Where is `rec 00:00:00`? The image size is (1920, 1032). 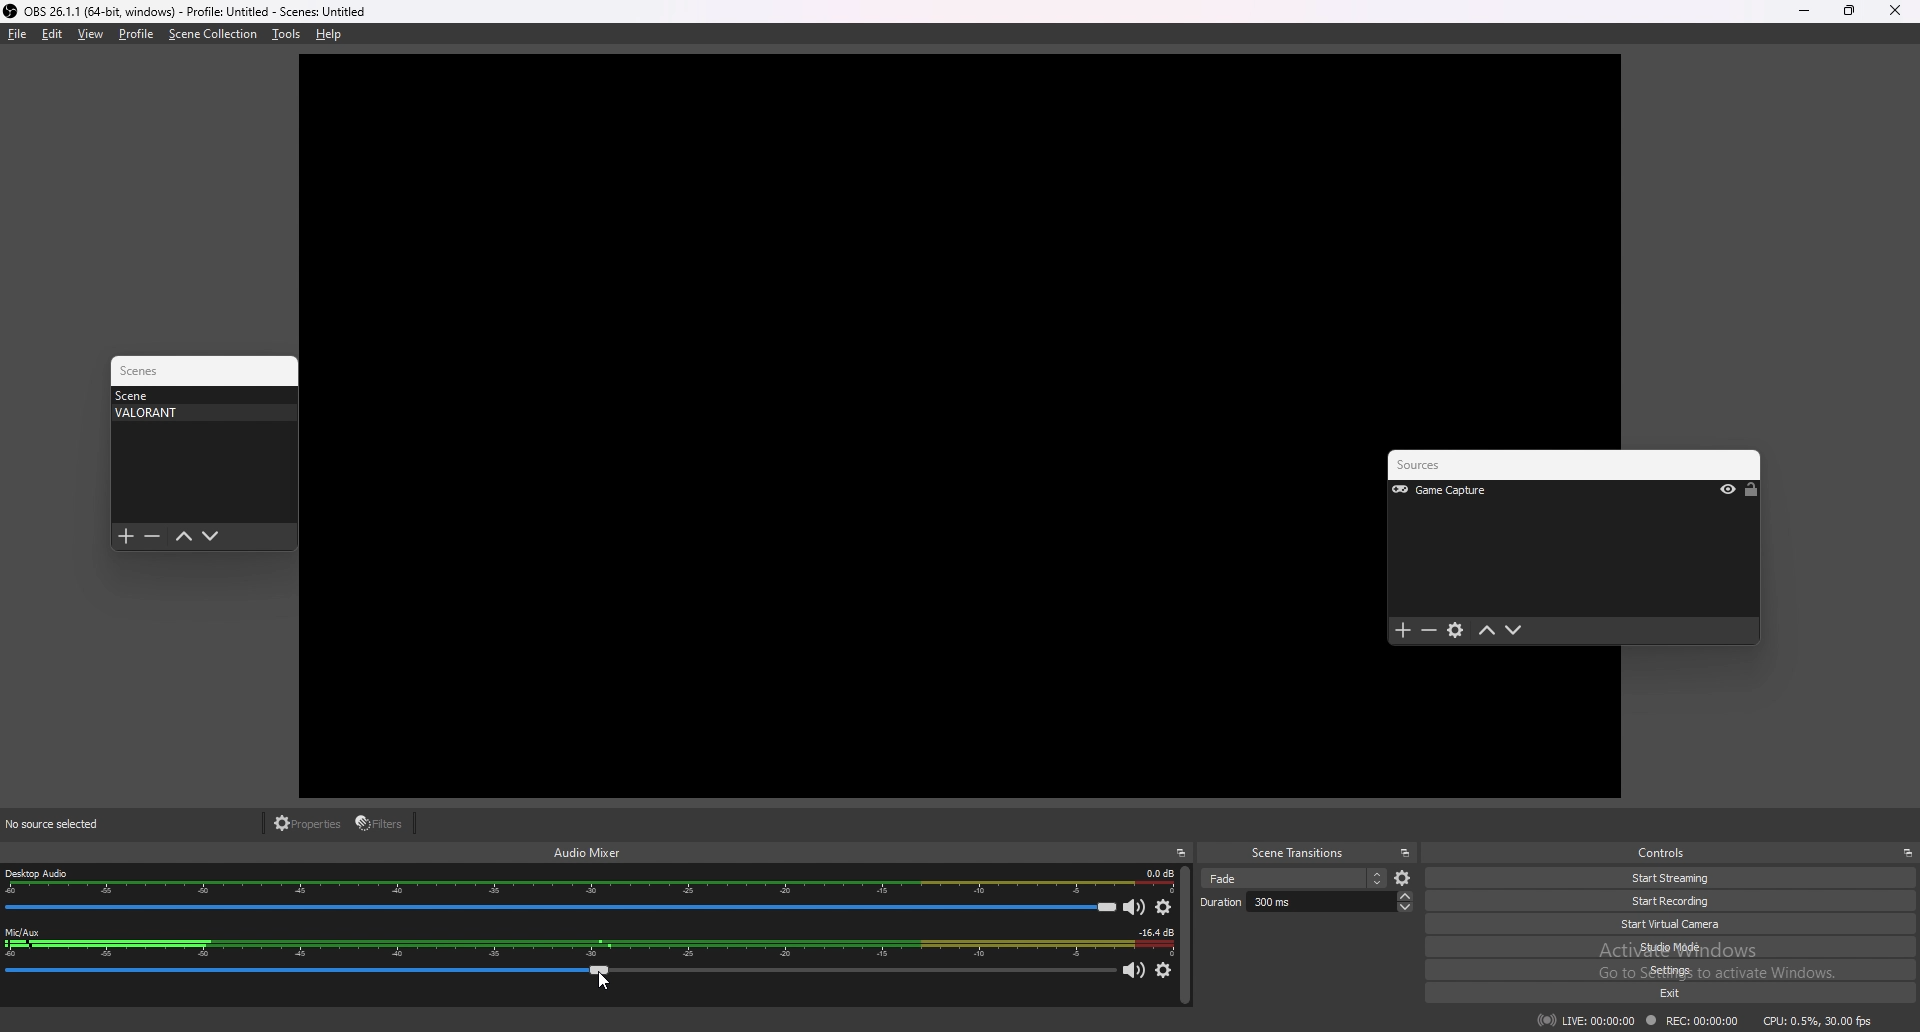
rec 00:00:00 is located at coordinates (1690, 1022).